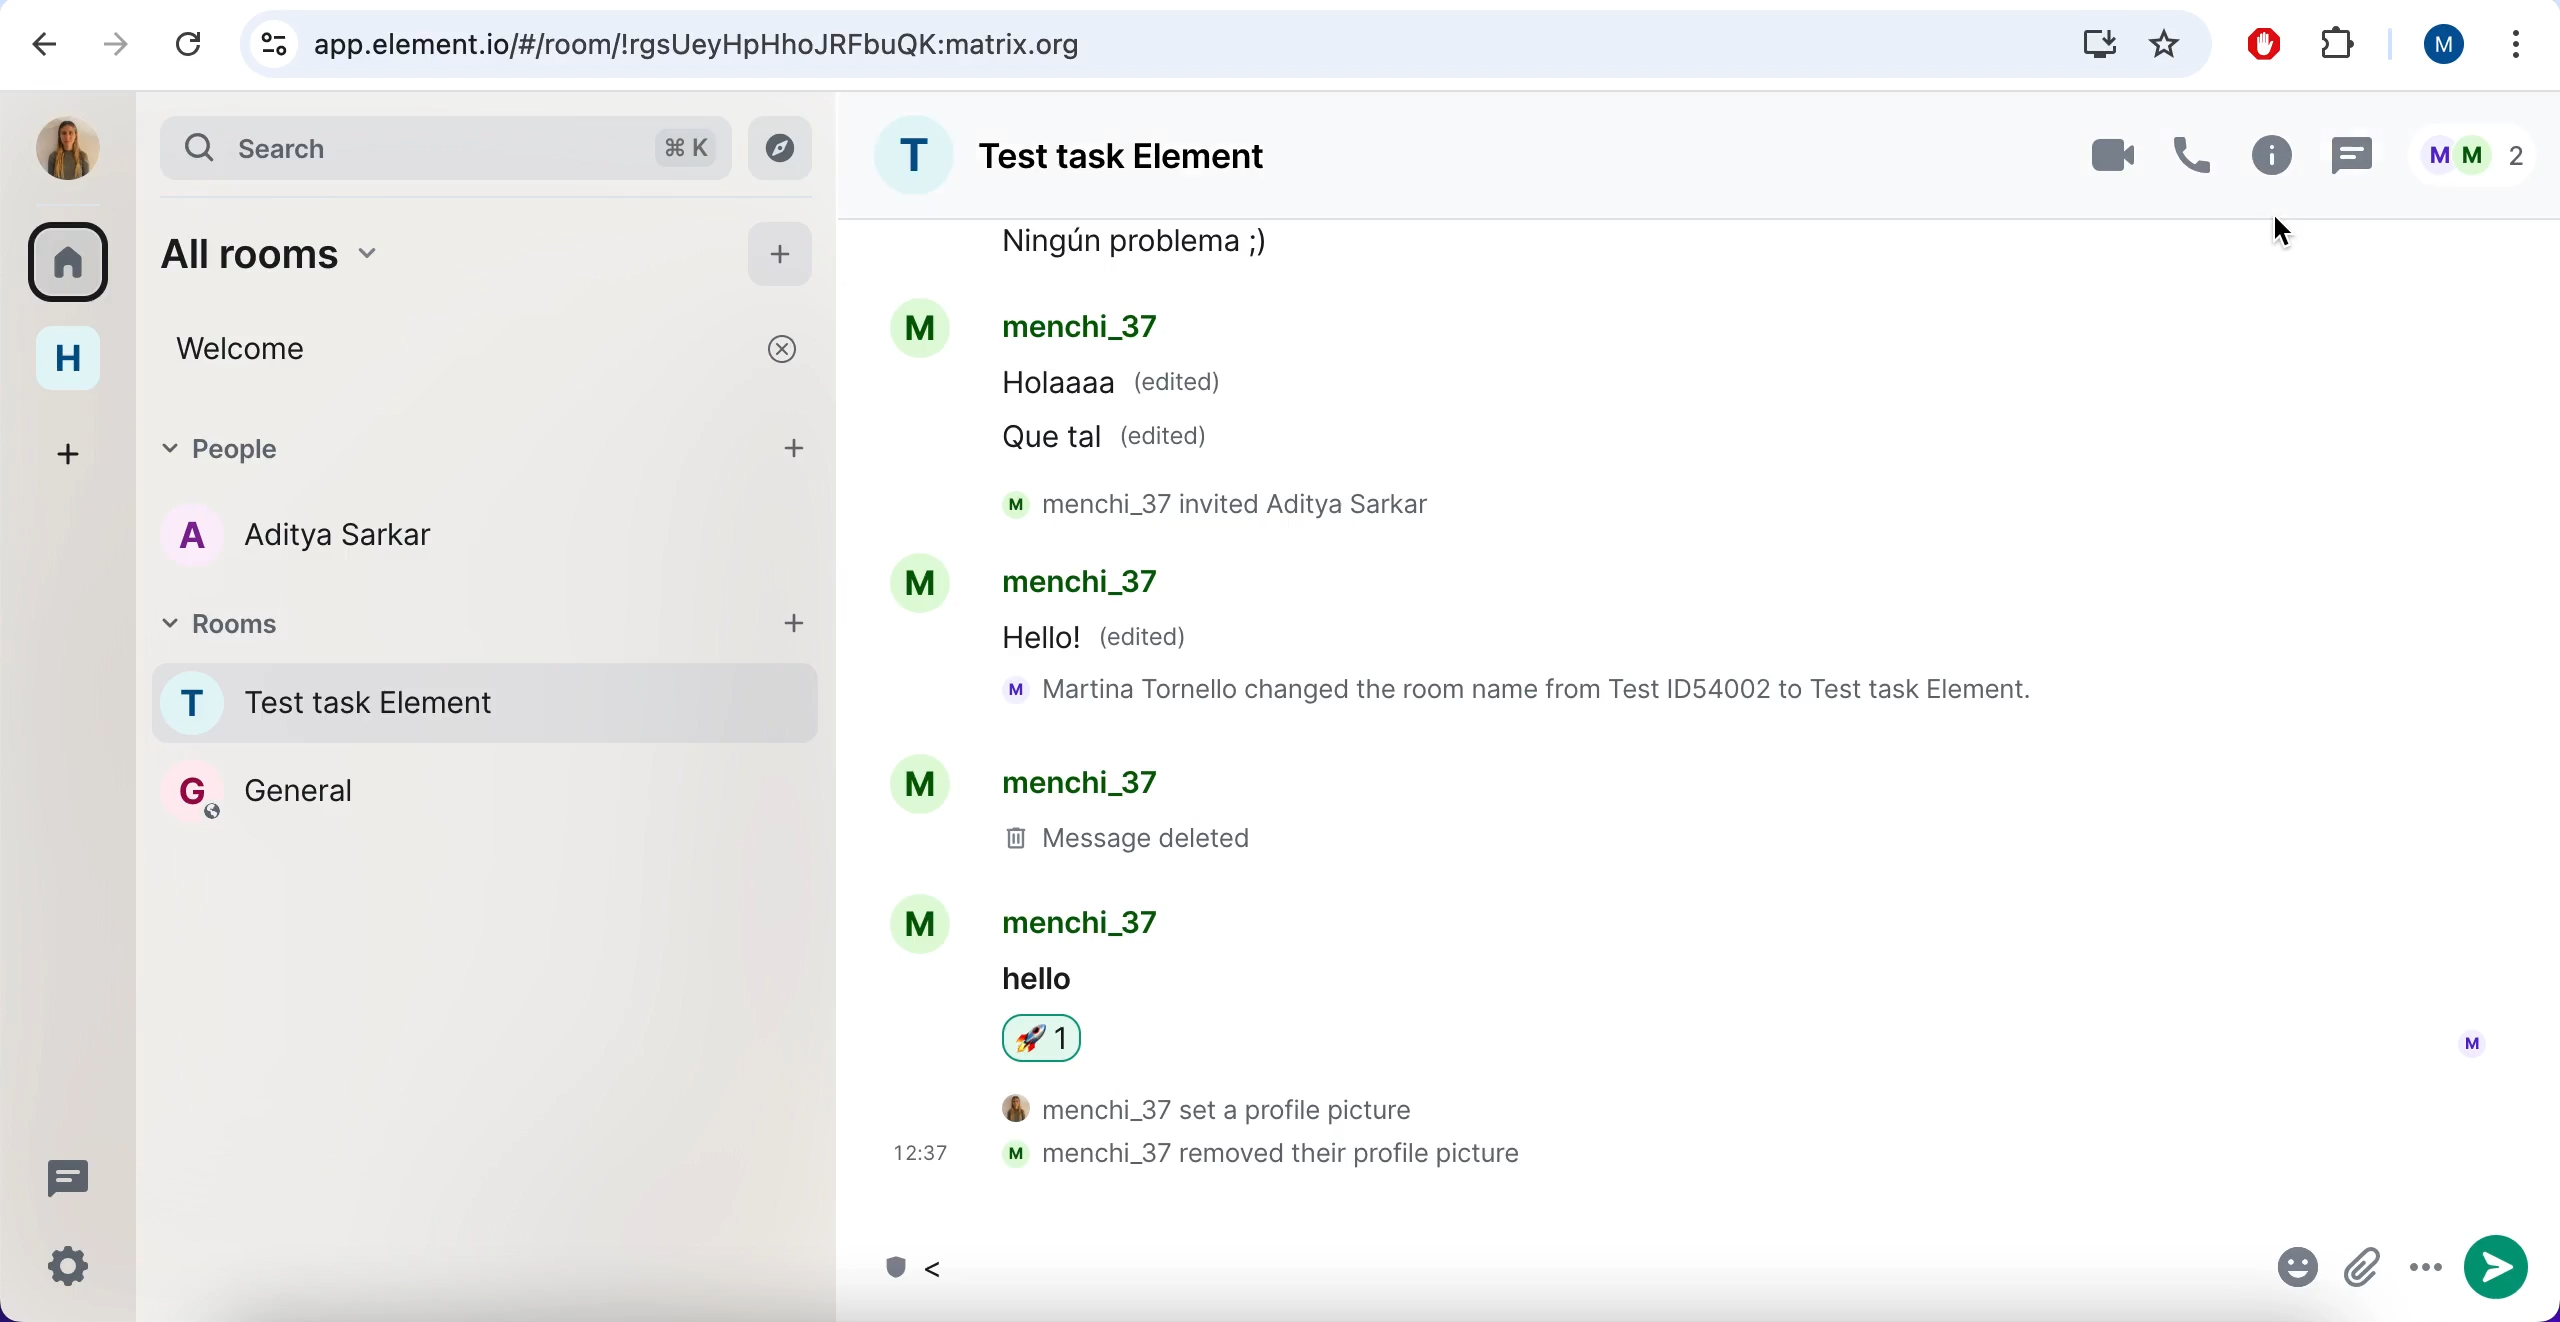  I want to click on options, so click(2424, 1273).